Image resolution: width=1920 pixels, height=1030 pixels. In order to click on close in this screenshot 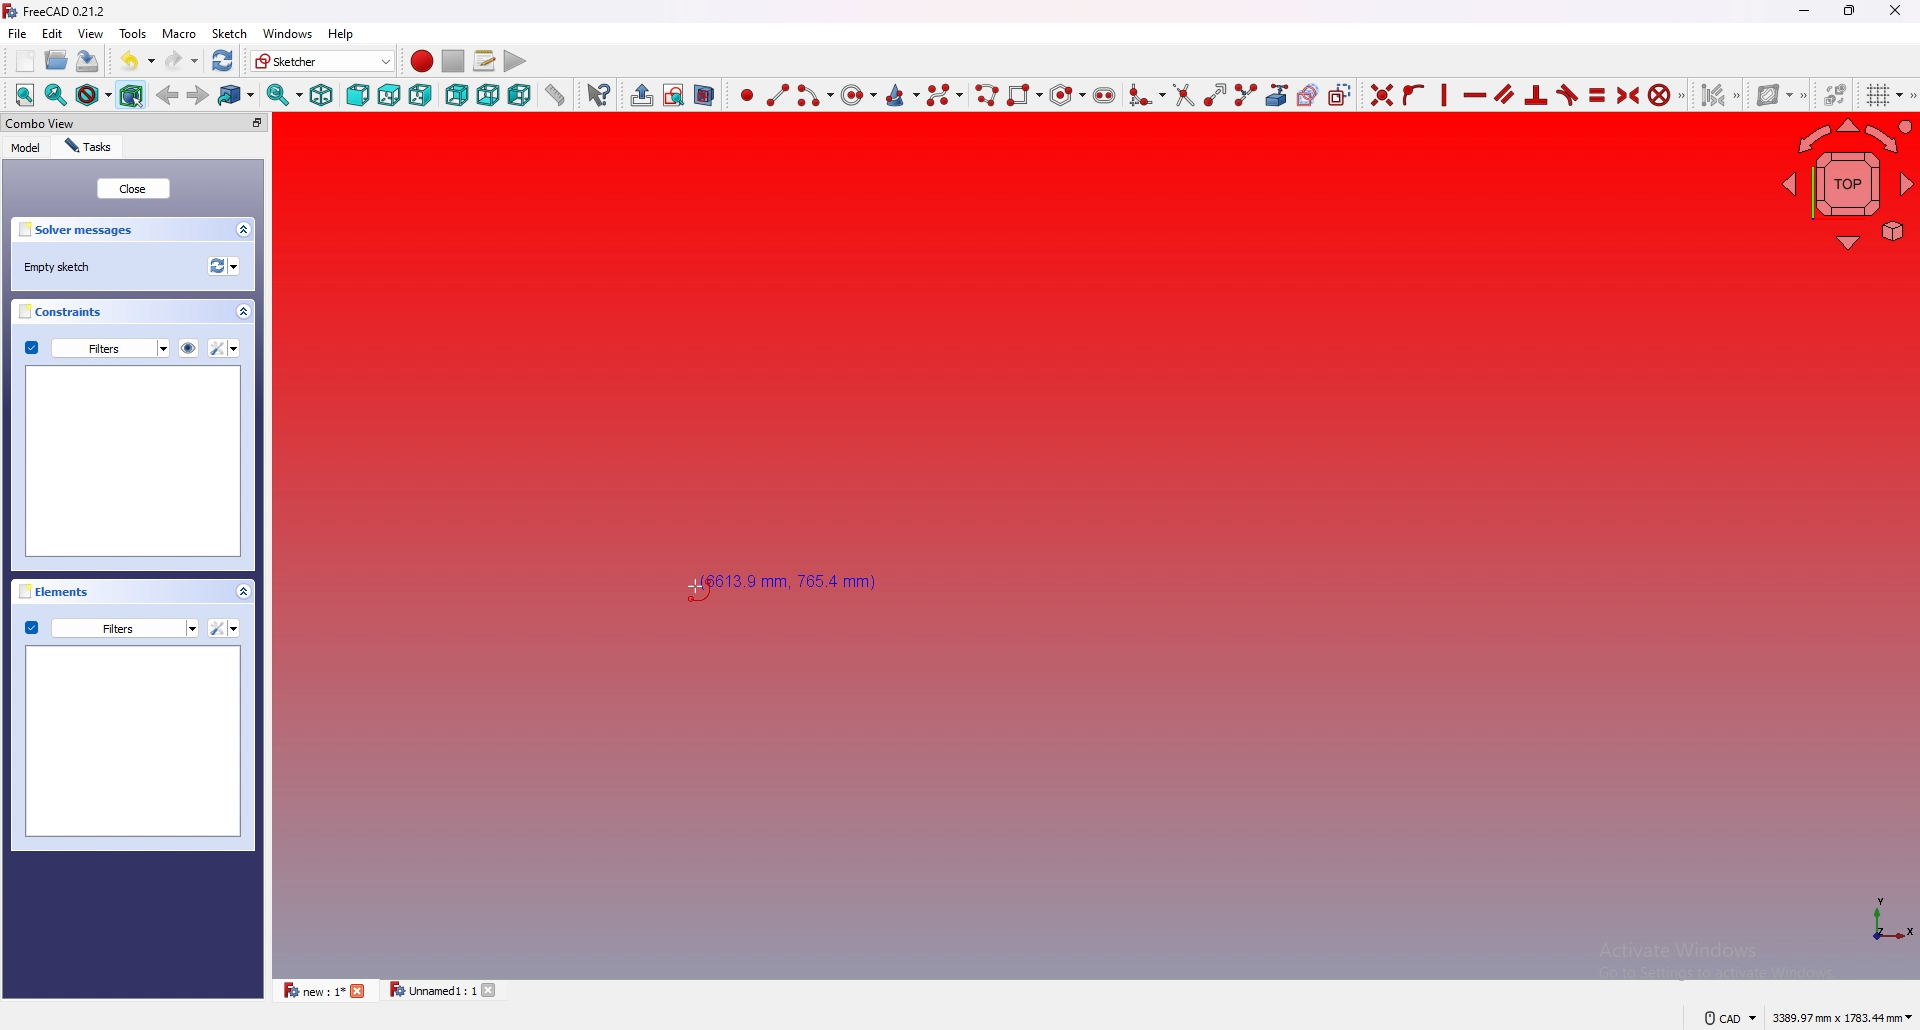, I will do `click(360, 991)`.